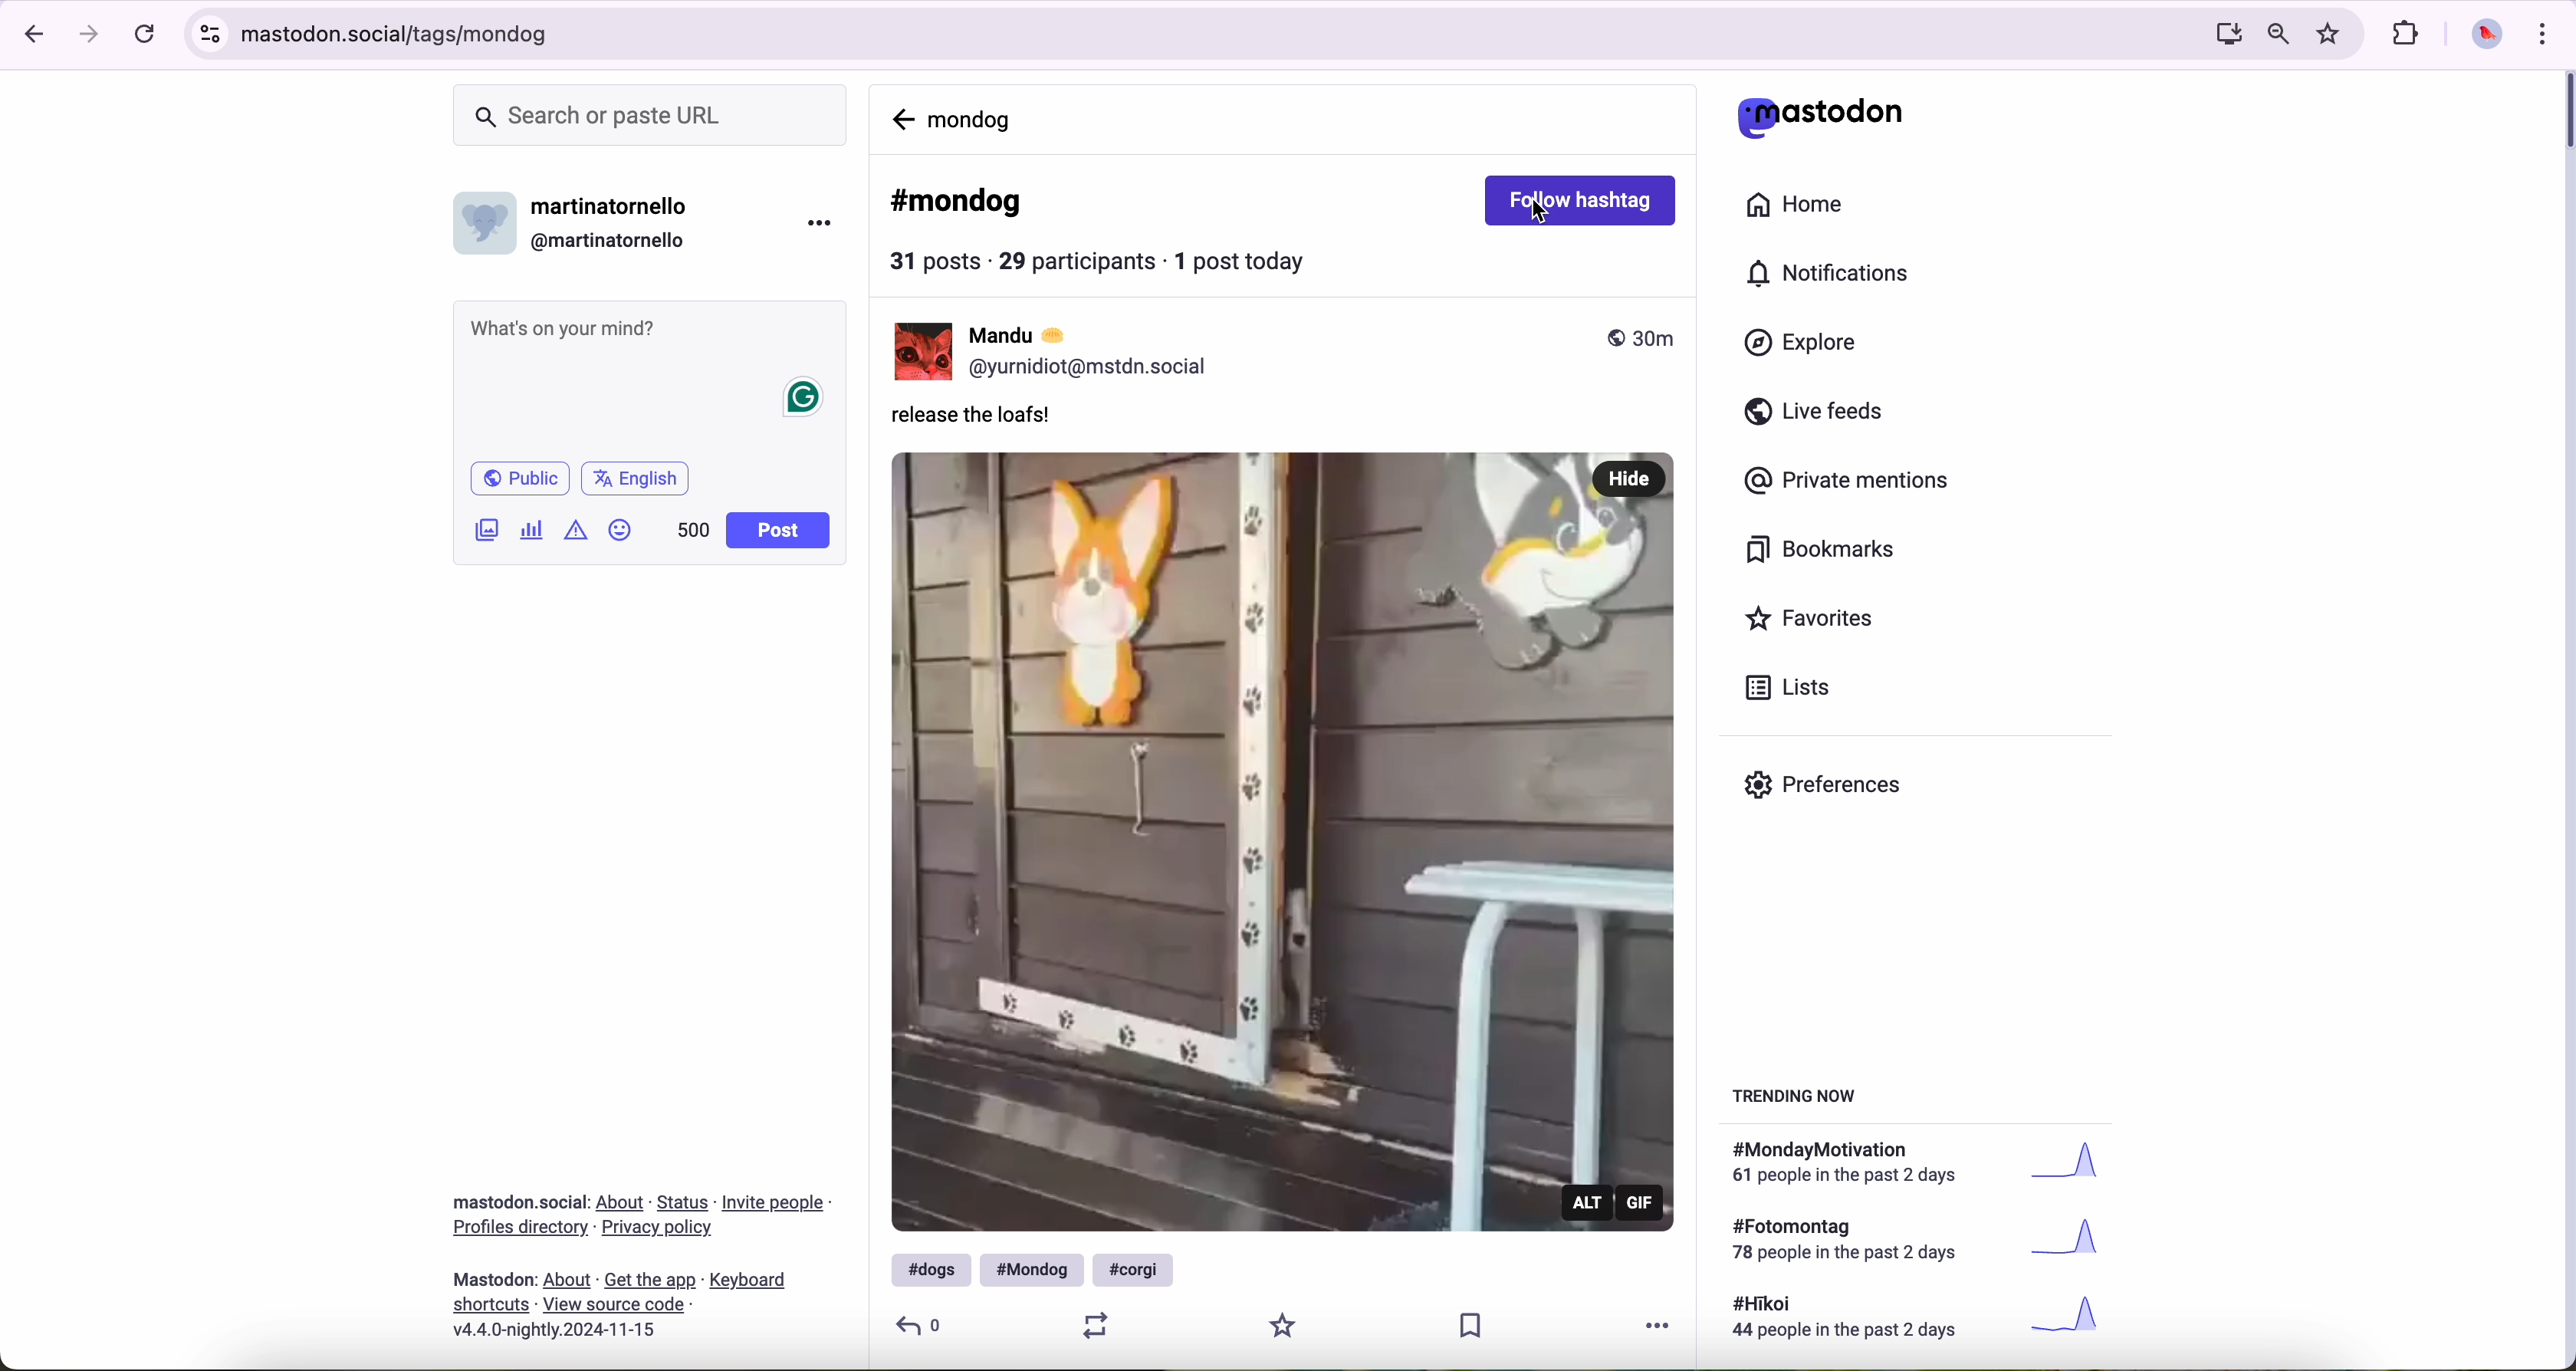 Image resolution: width=2576 pixels, height=1371 pixels. I want to click on link, so click(613, 1303).